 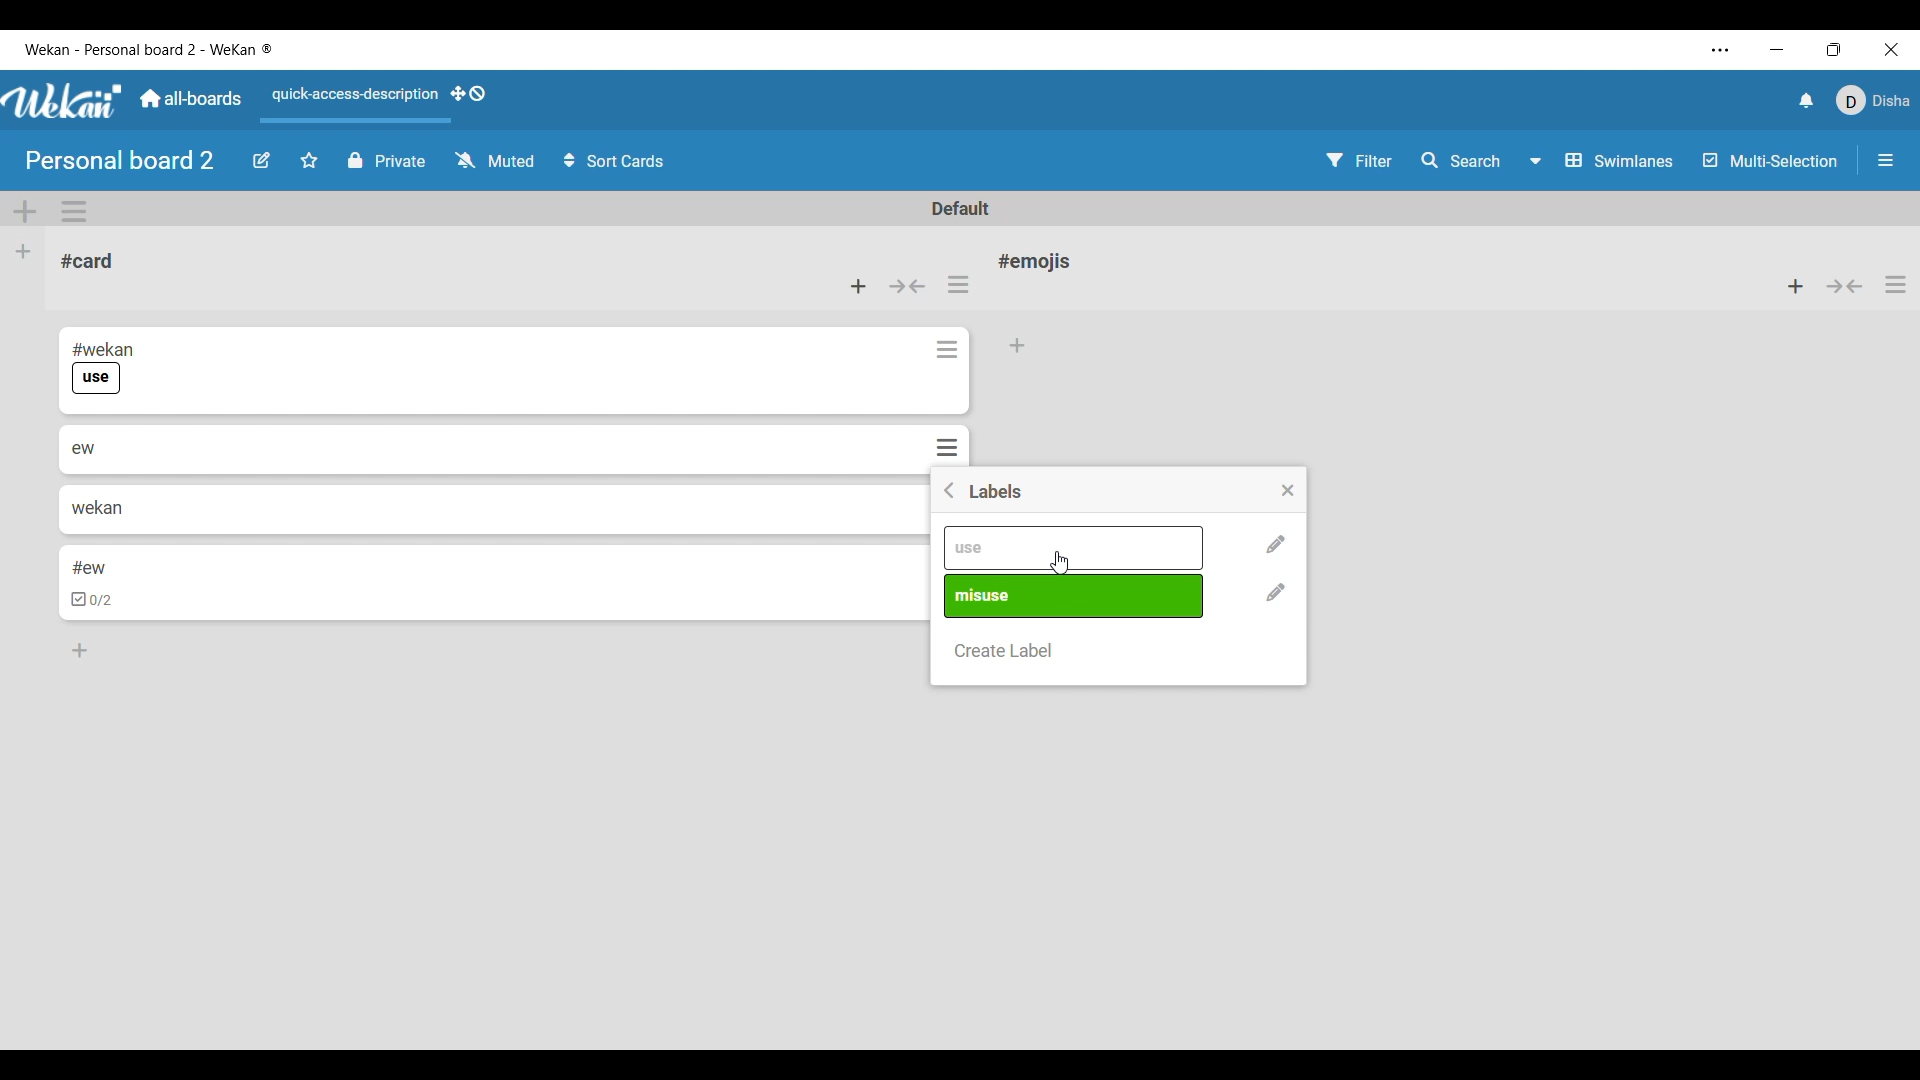 What do you see at coordinates (1795, 286) in the screenshot?
I see `Add card to top of list` at bounding box center [1795, 286].